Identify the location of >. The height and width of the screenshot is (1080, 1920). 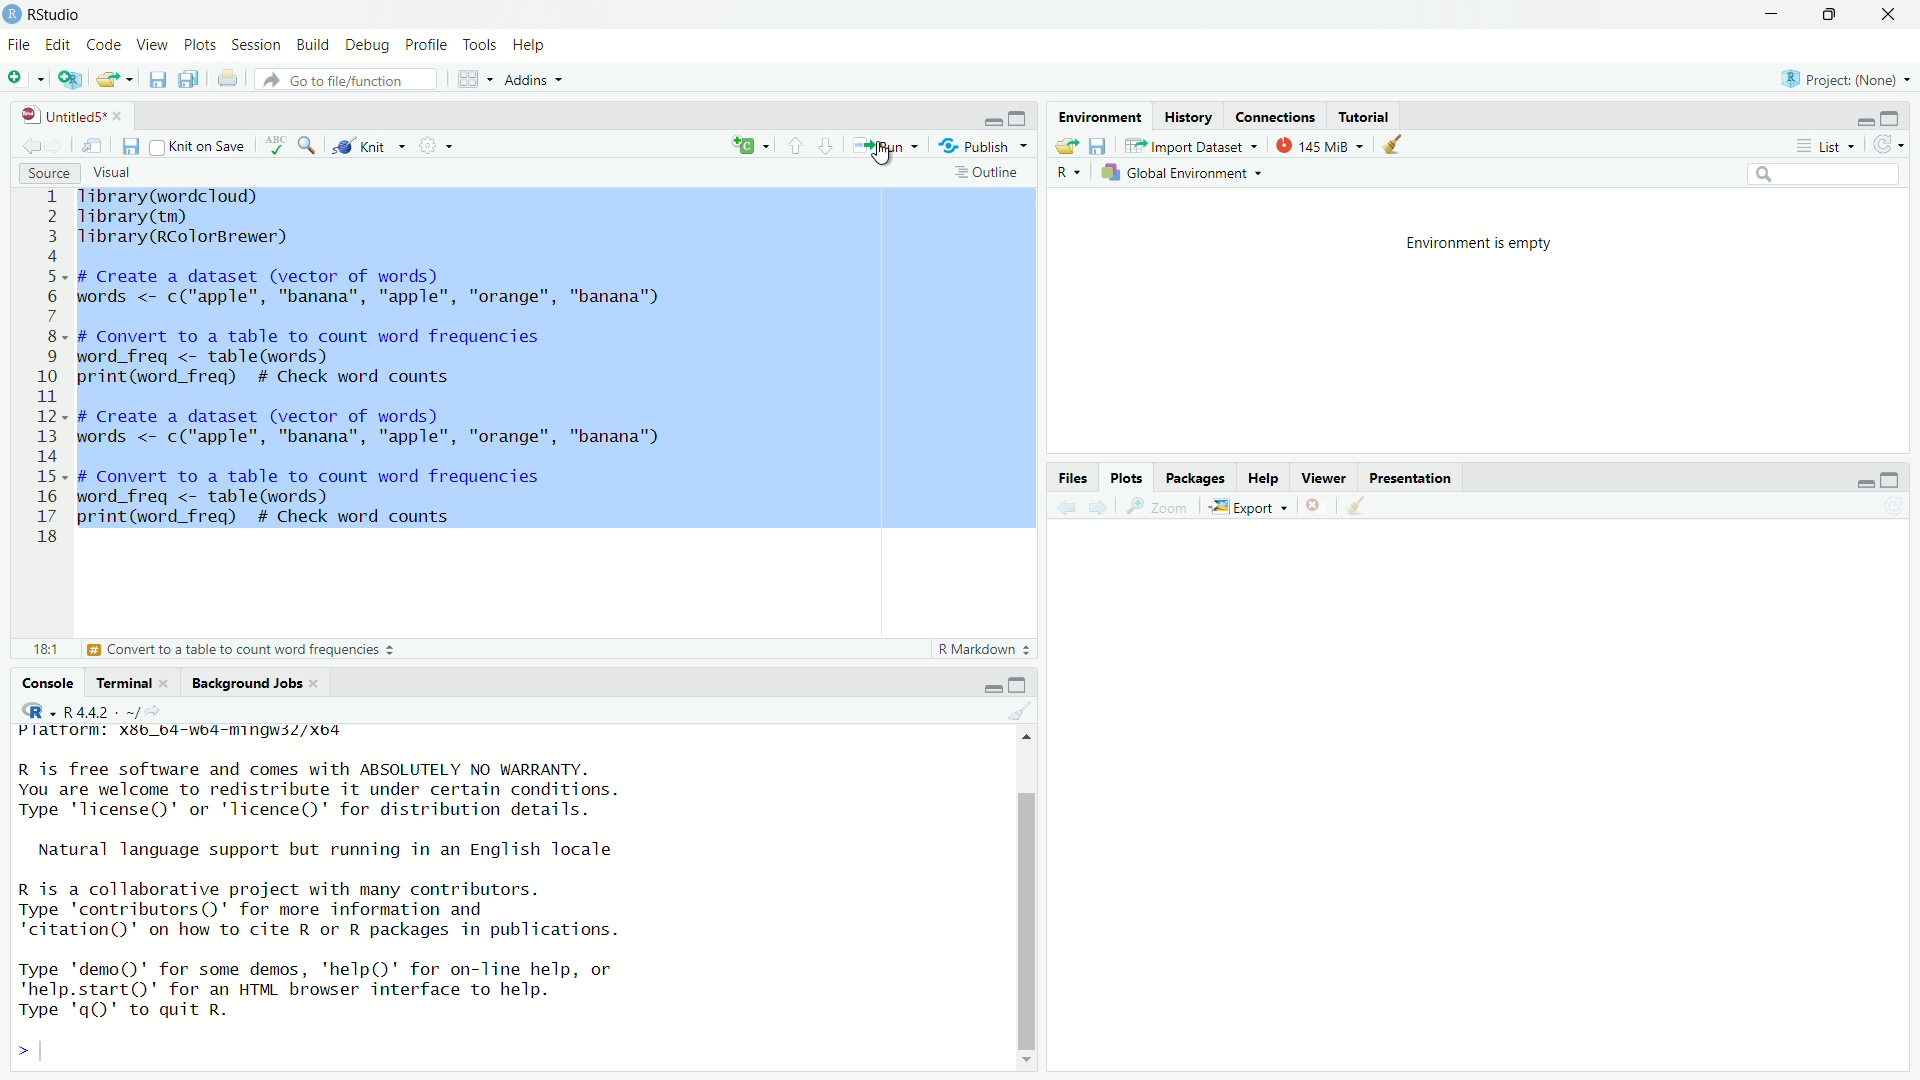
(29, 1052).